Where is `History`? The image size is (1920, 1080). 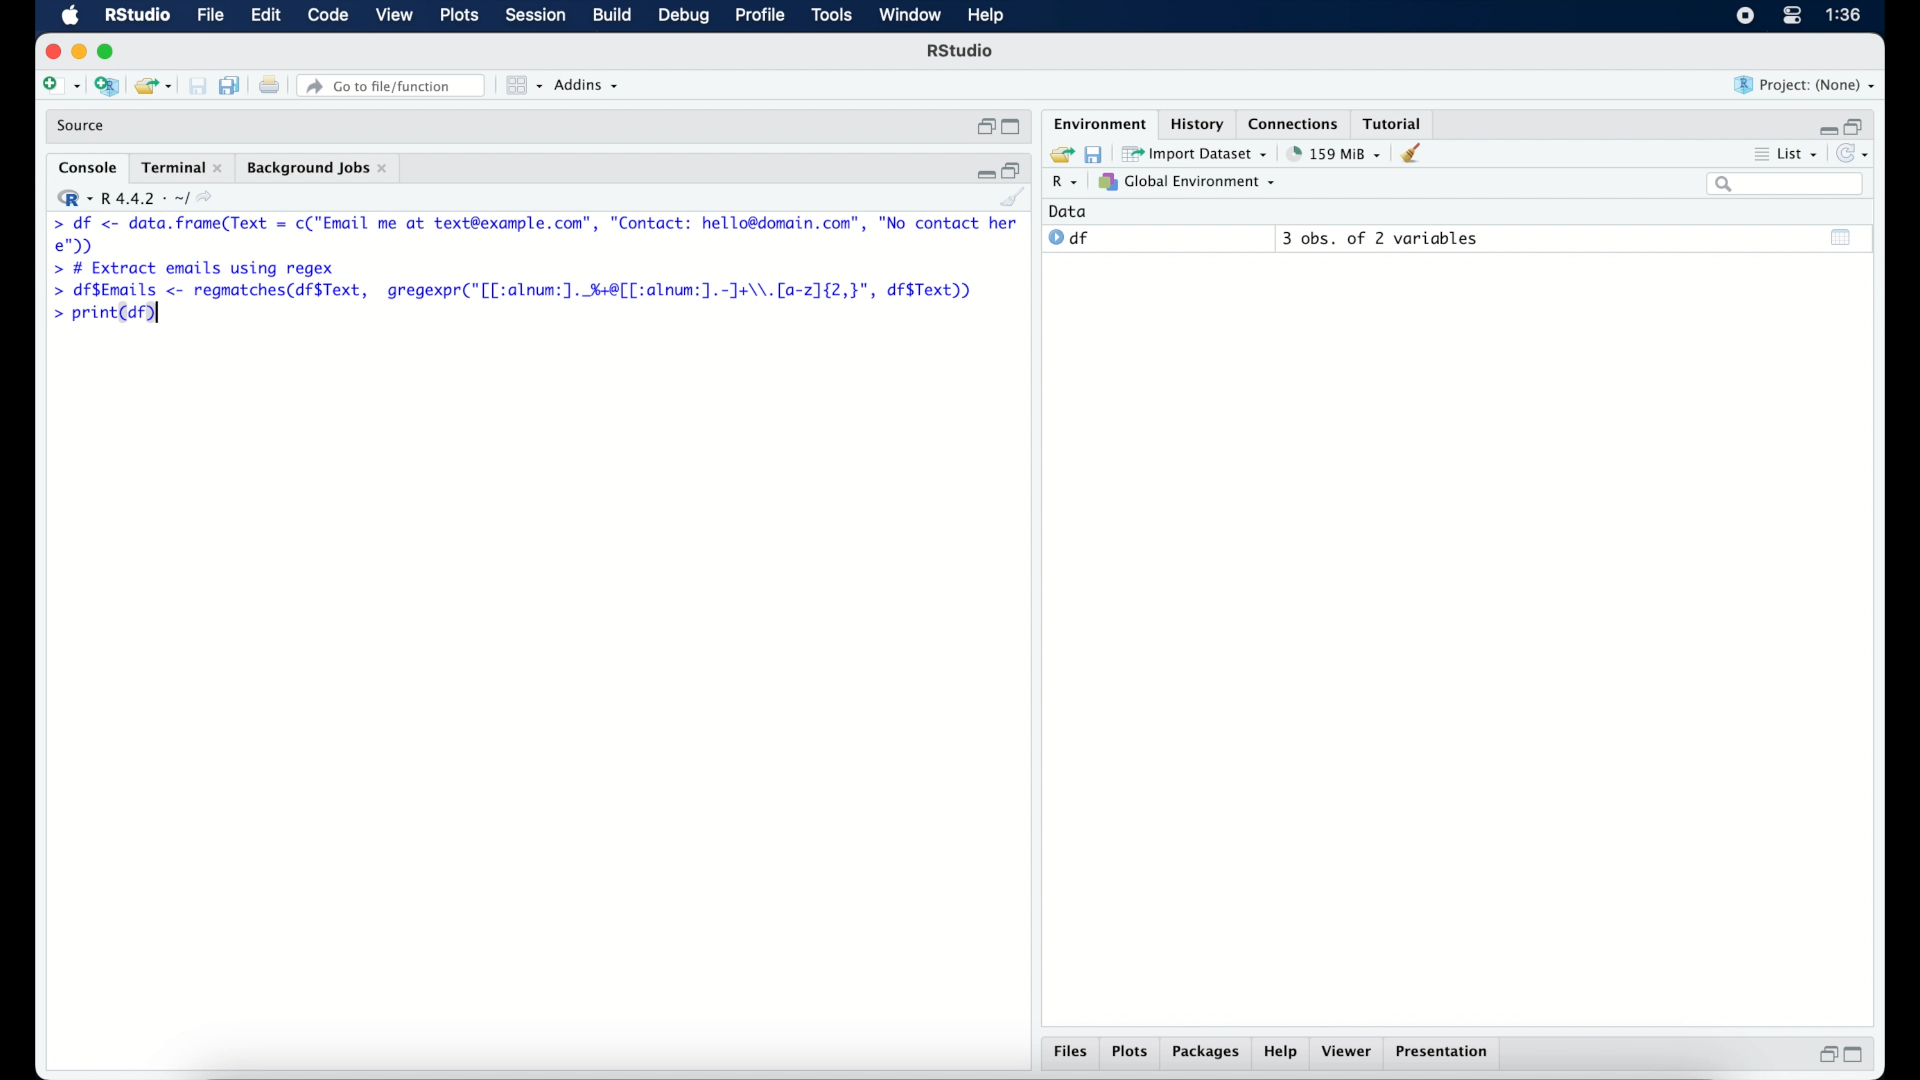 History is located at coordinates (1195, 123).